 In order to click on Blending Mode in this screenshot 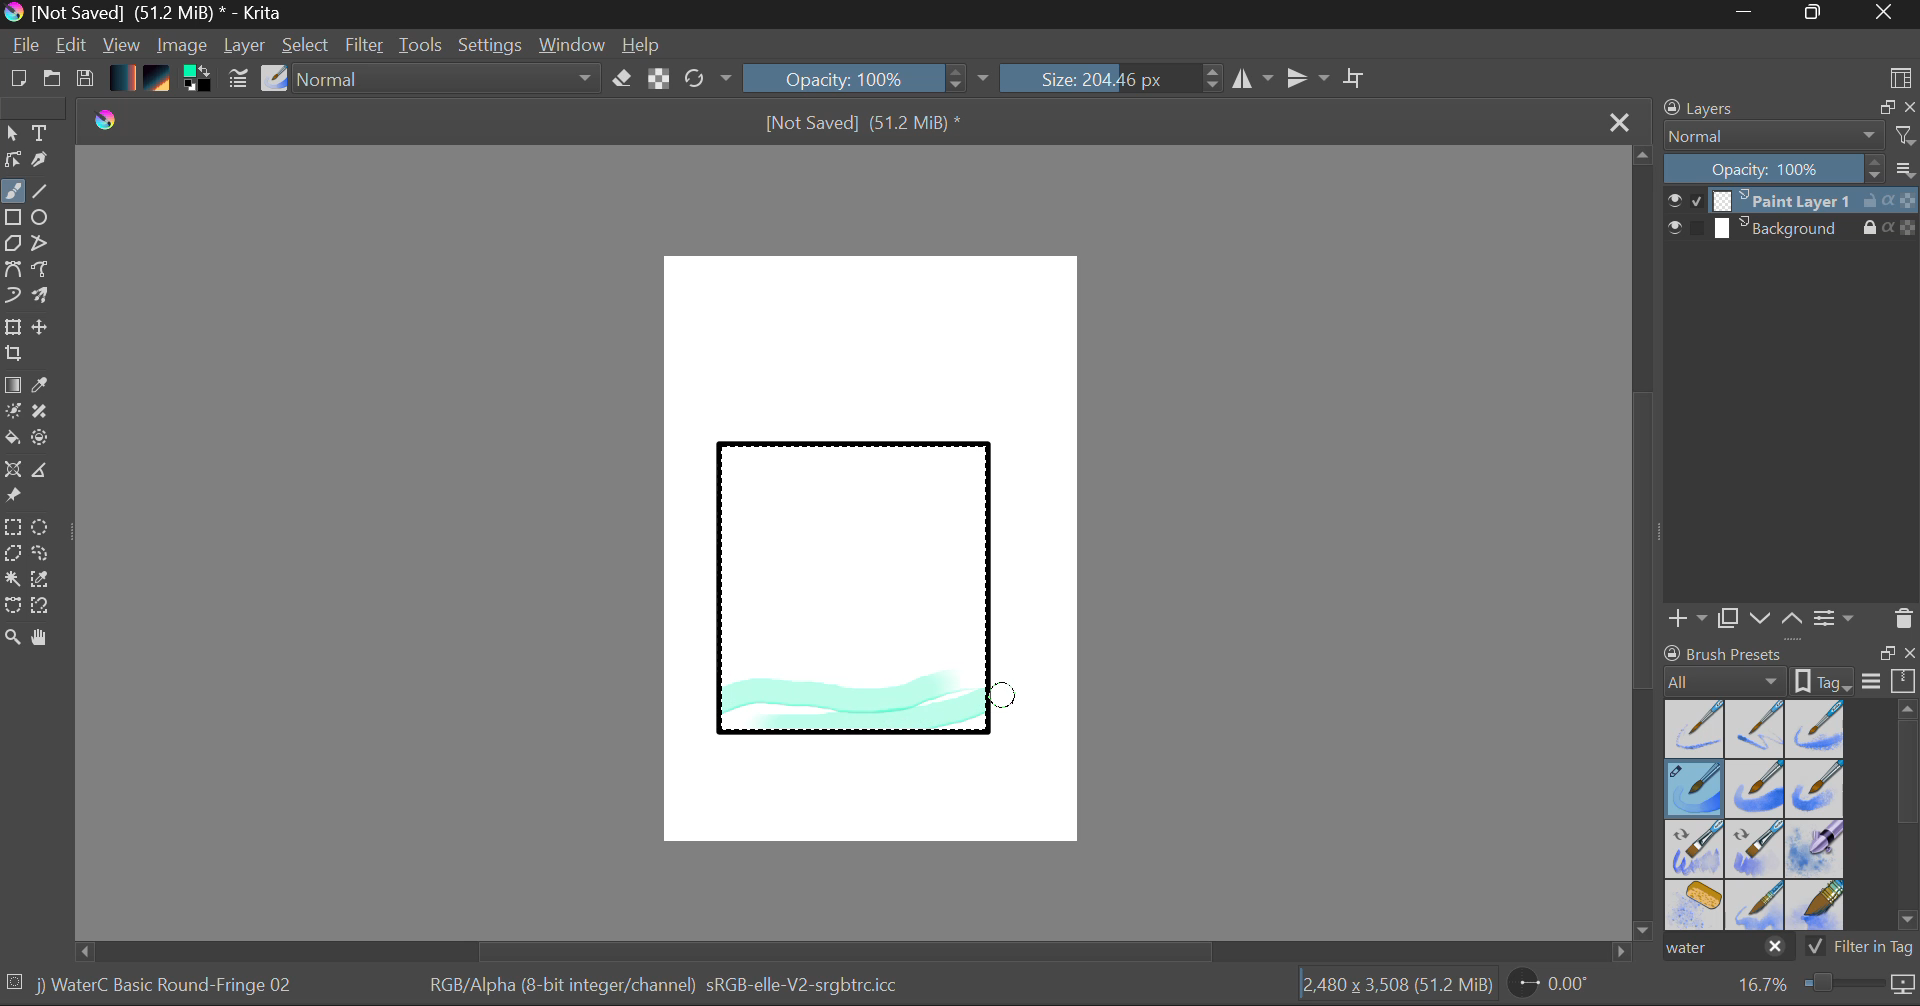, I will do `click(1790, 136)`.